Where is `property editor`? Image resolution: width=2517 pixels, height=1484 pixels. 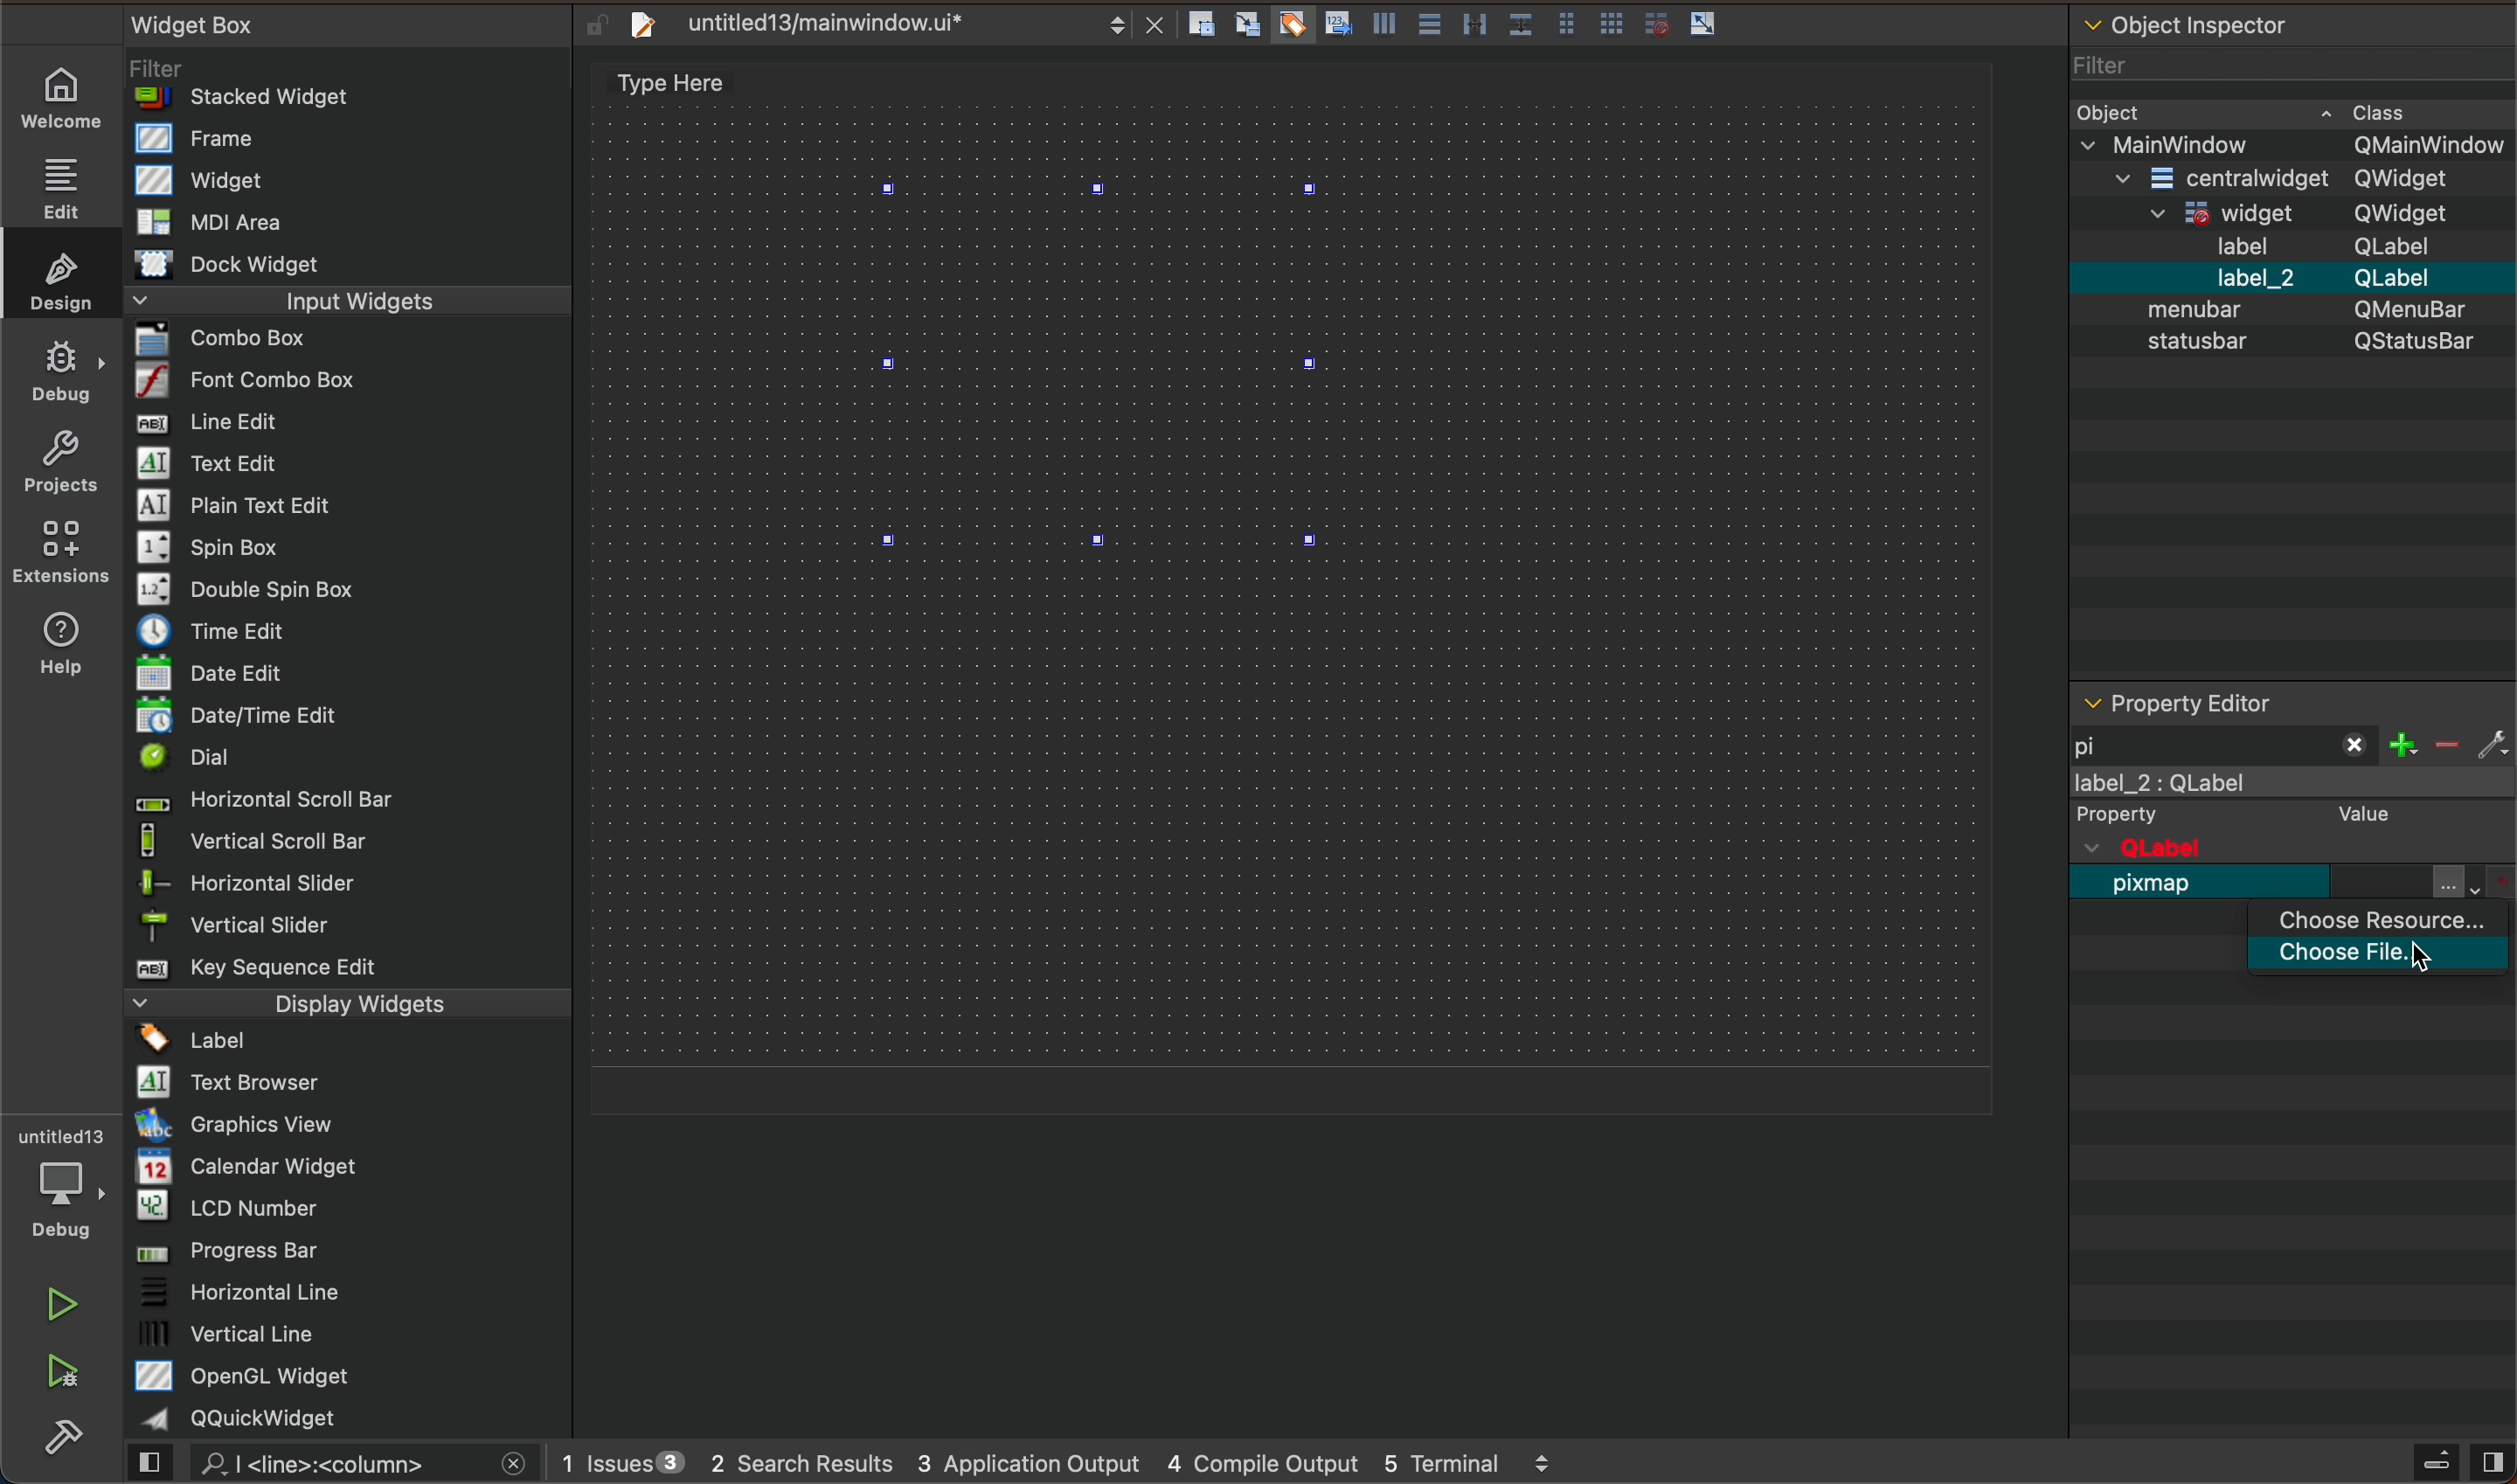 property editor is located at coordinates (2254, 702).